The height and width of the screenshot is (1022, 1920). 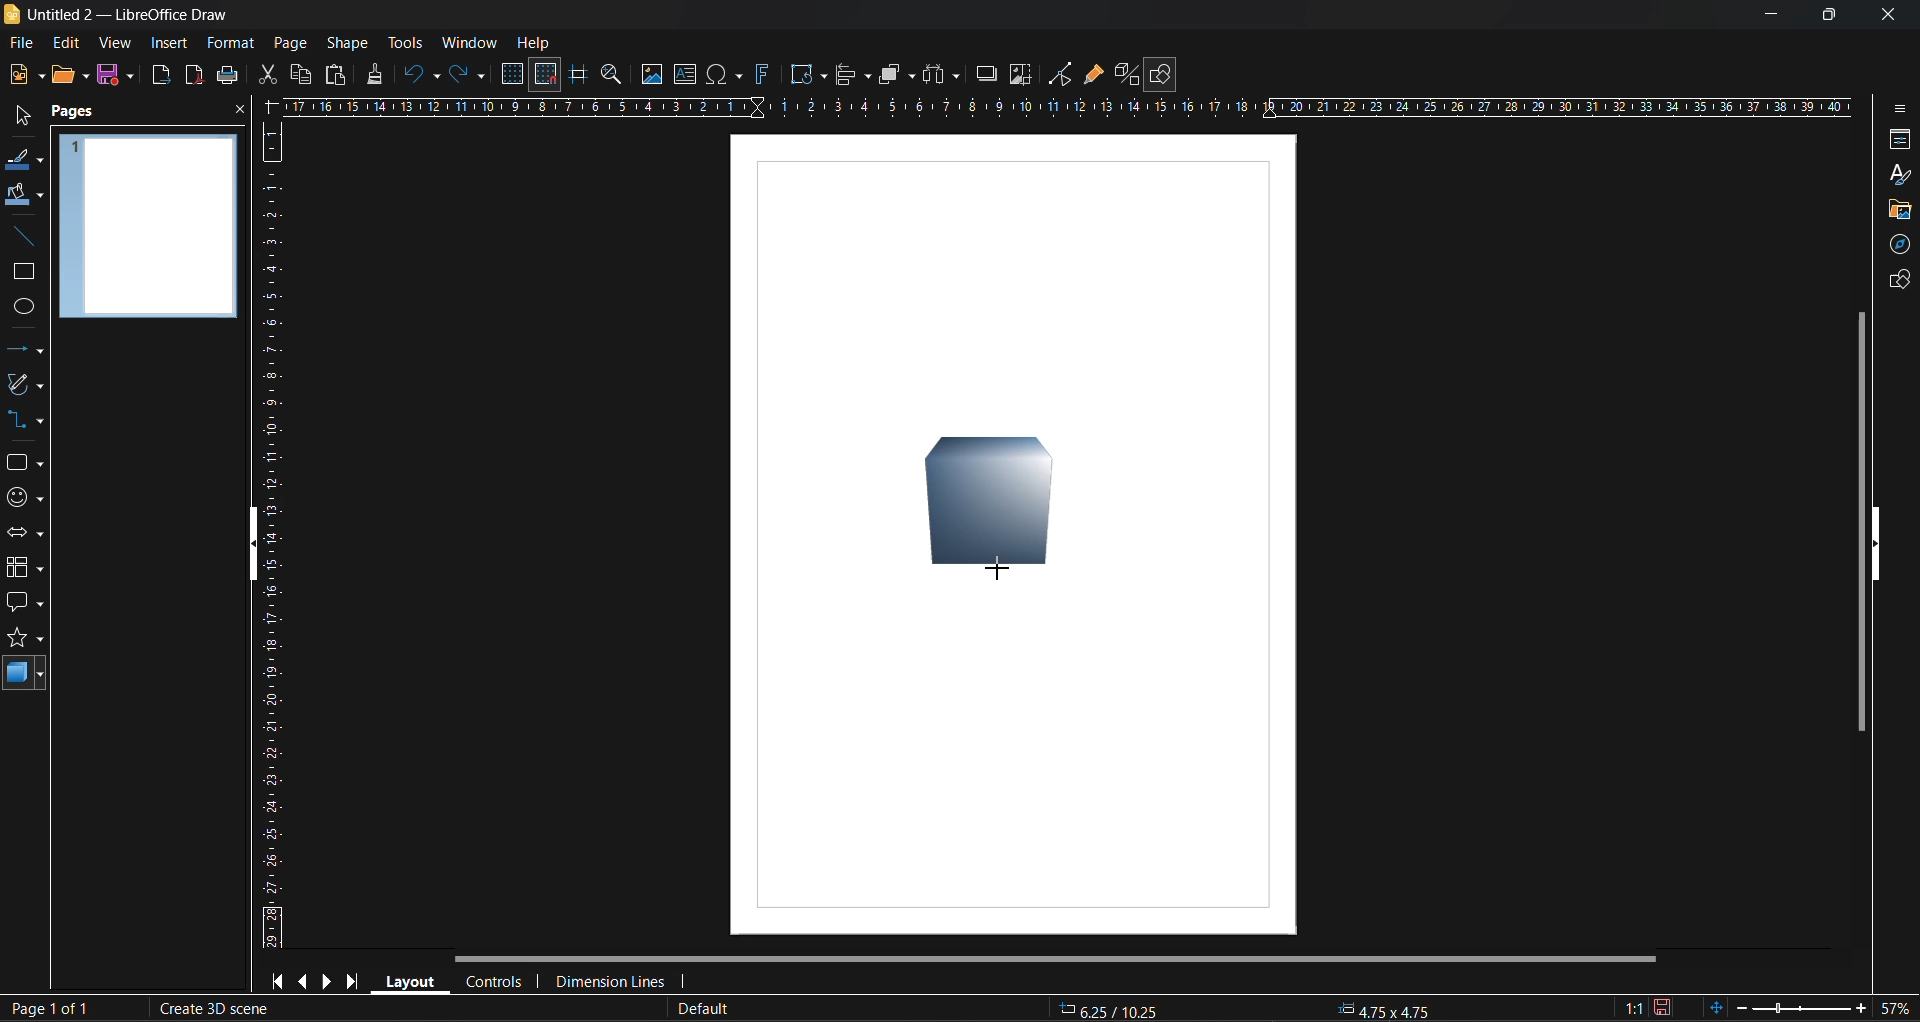 What do you see at coordinates (349, 980) in the screenshot?
I see `last` at bounding box center [349, 980].